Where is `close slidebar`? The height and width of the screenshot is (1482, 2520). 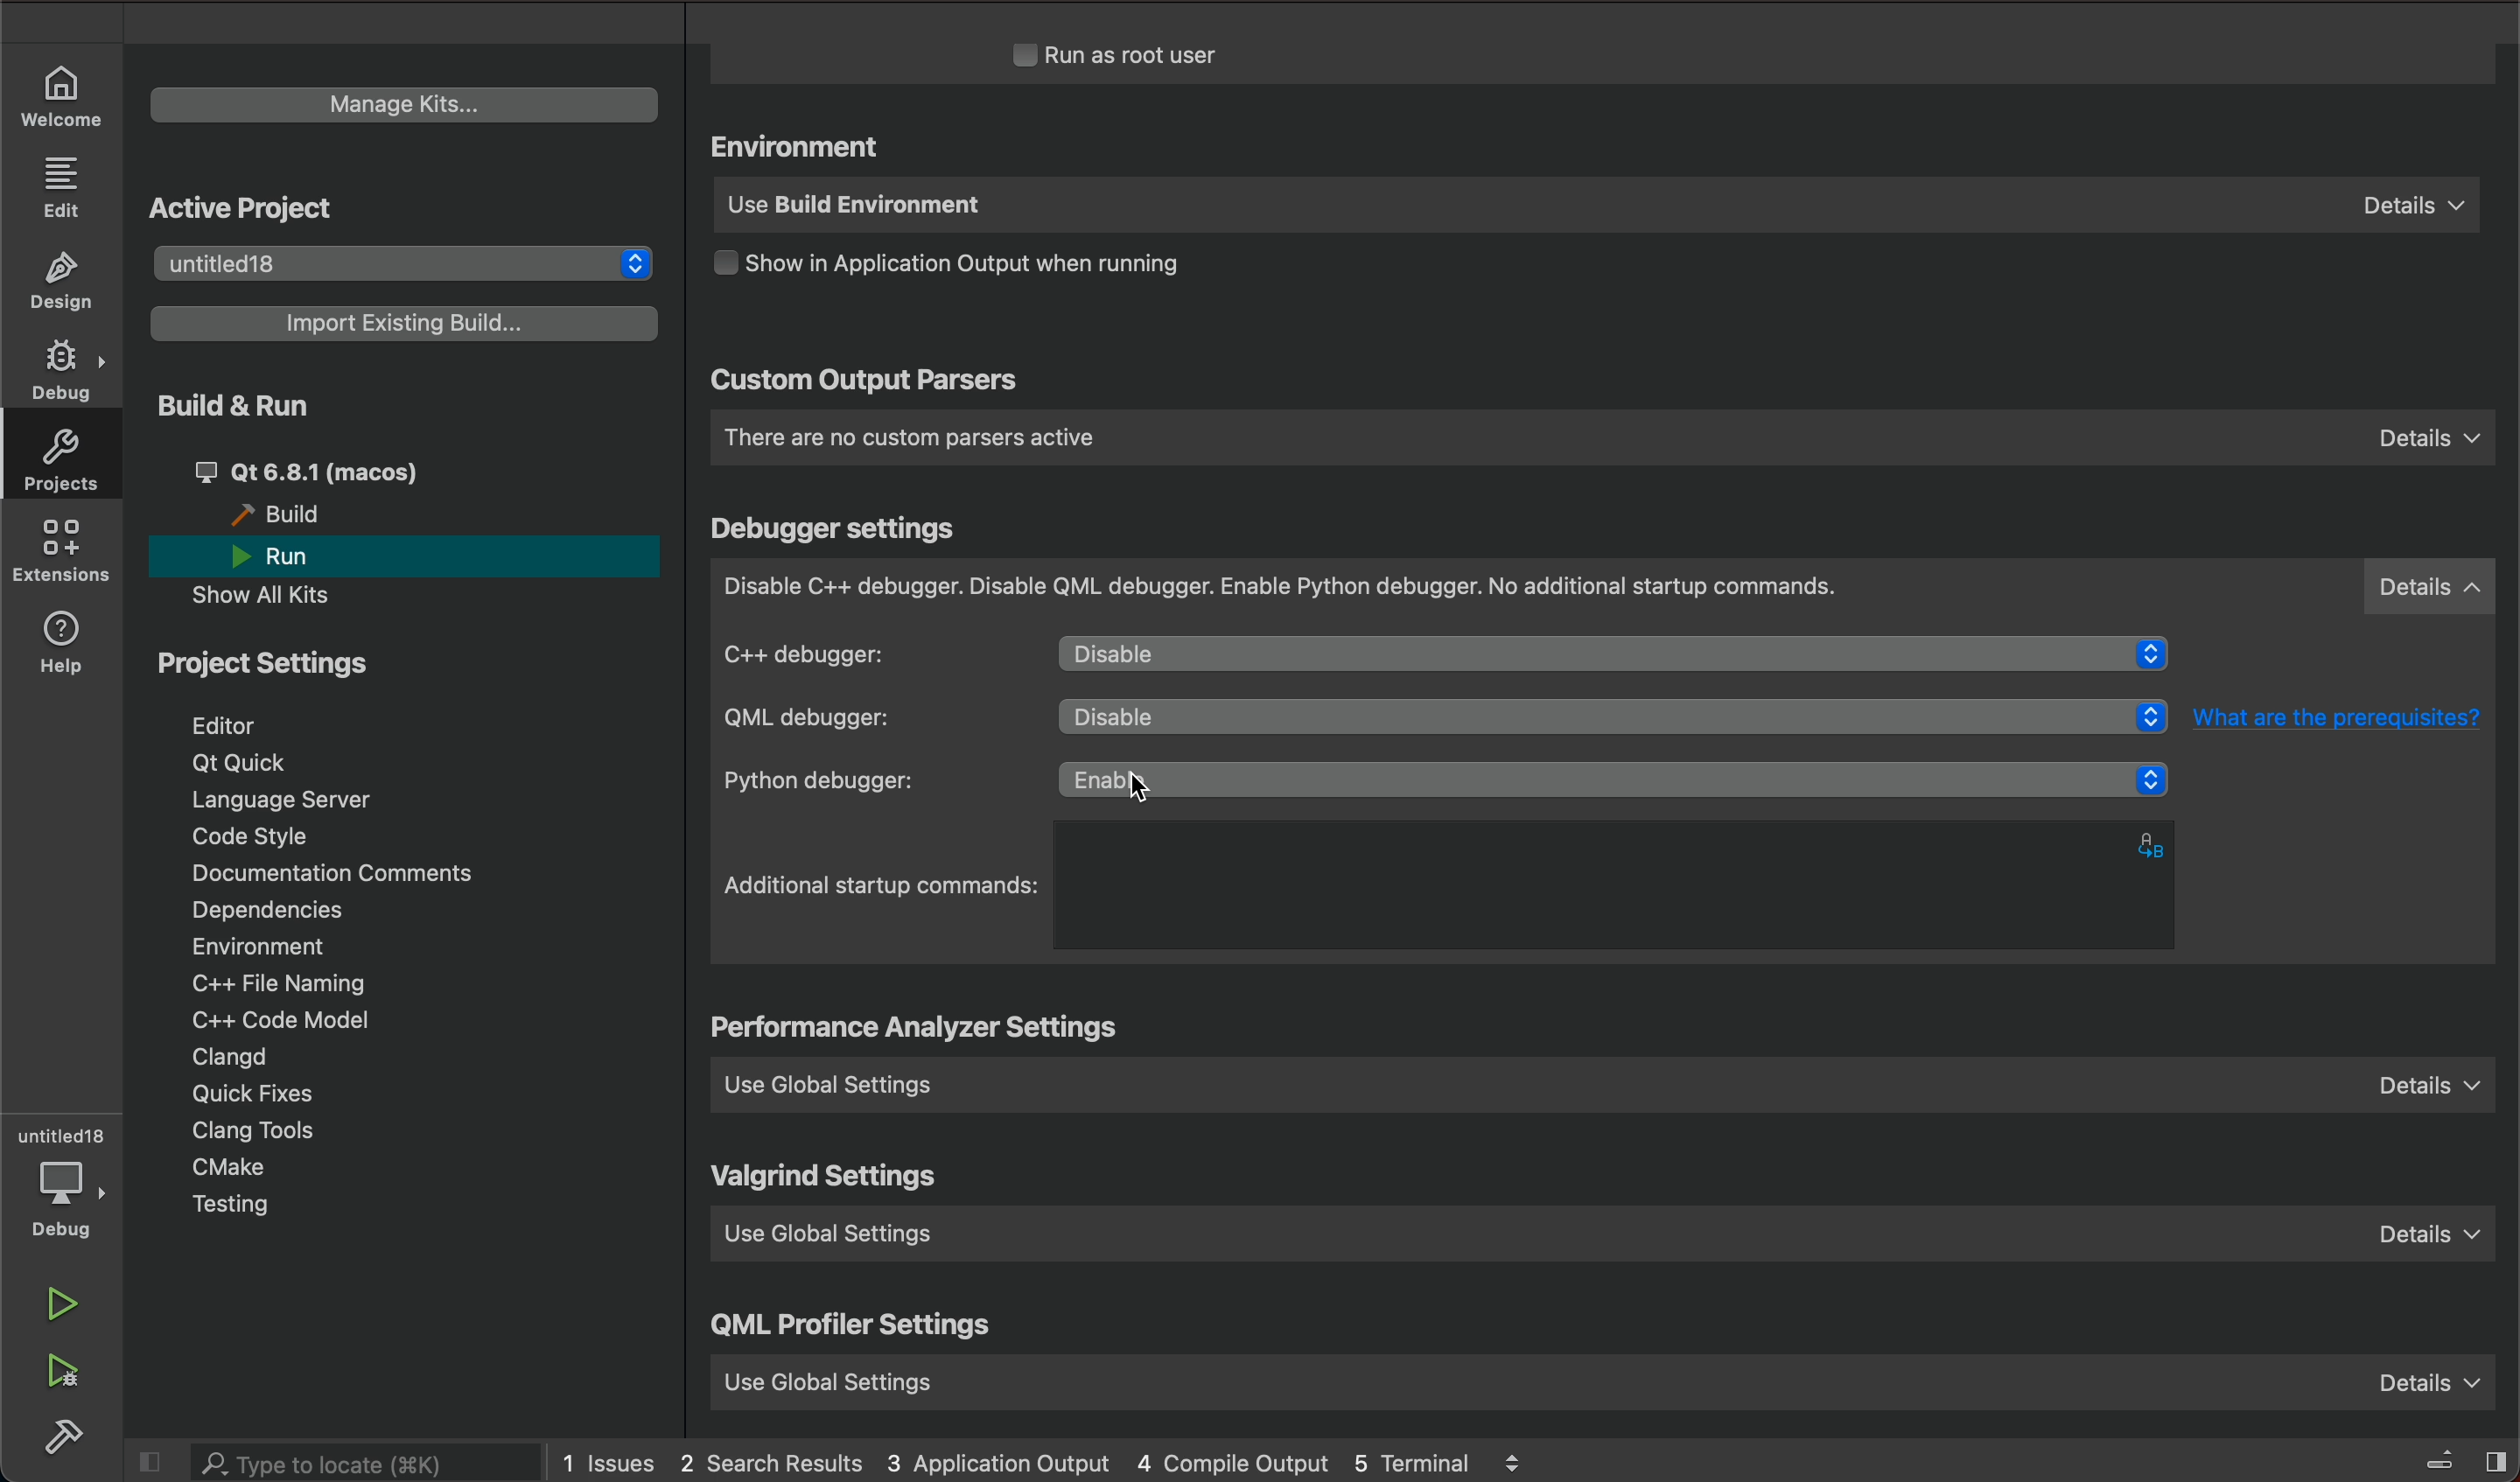
close slidebar is located at coordinates (2440, 1457).